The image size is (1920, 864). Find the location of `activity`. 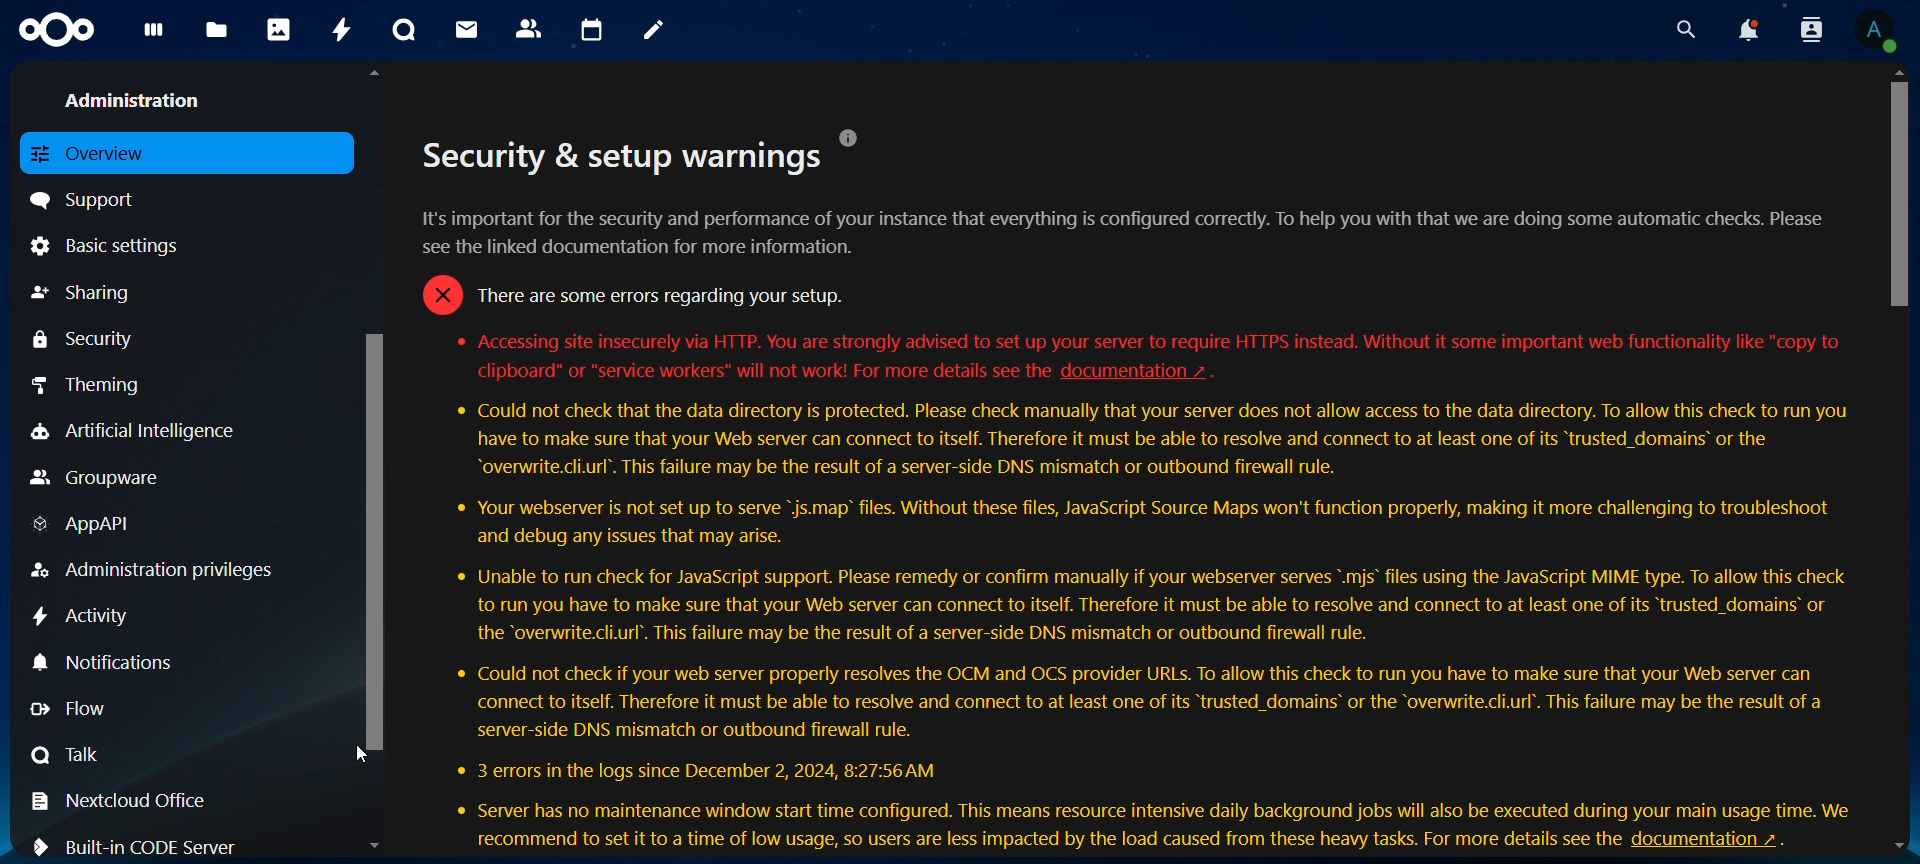

activity is located at coordinates (84, 617).